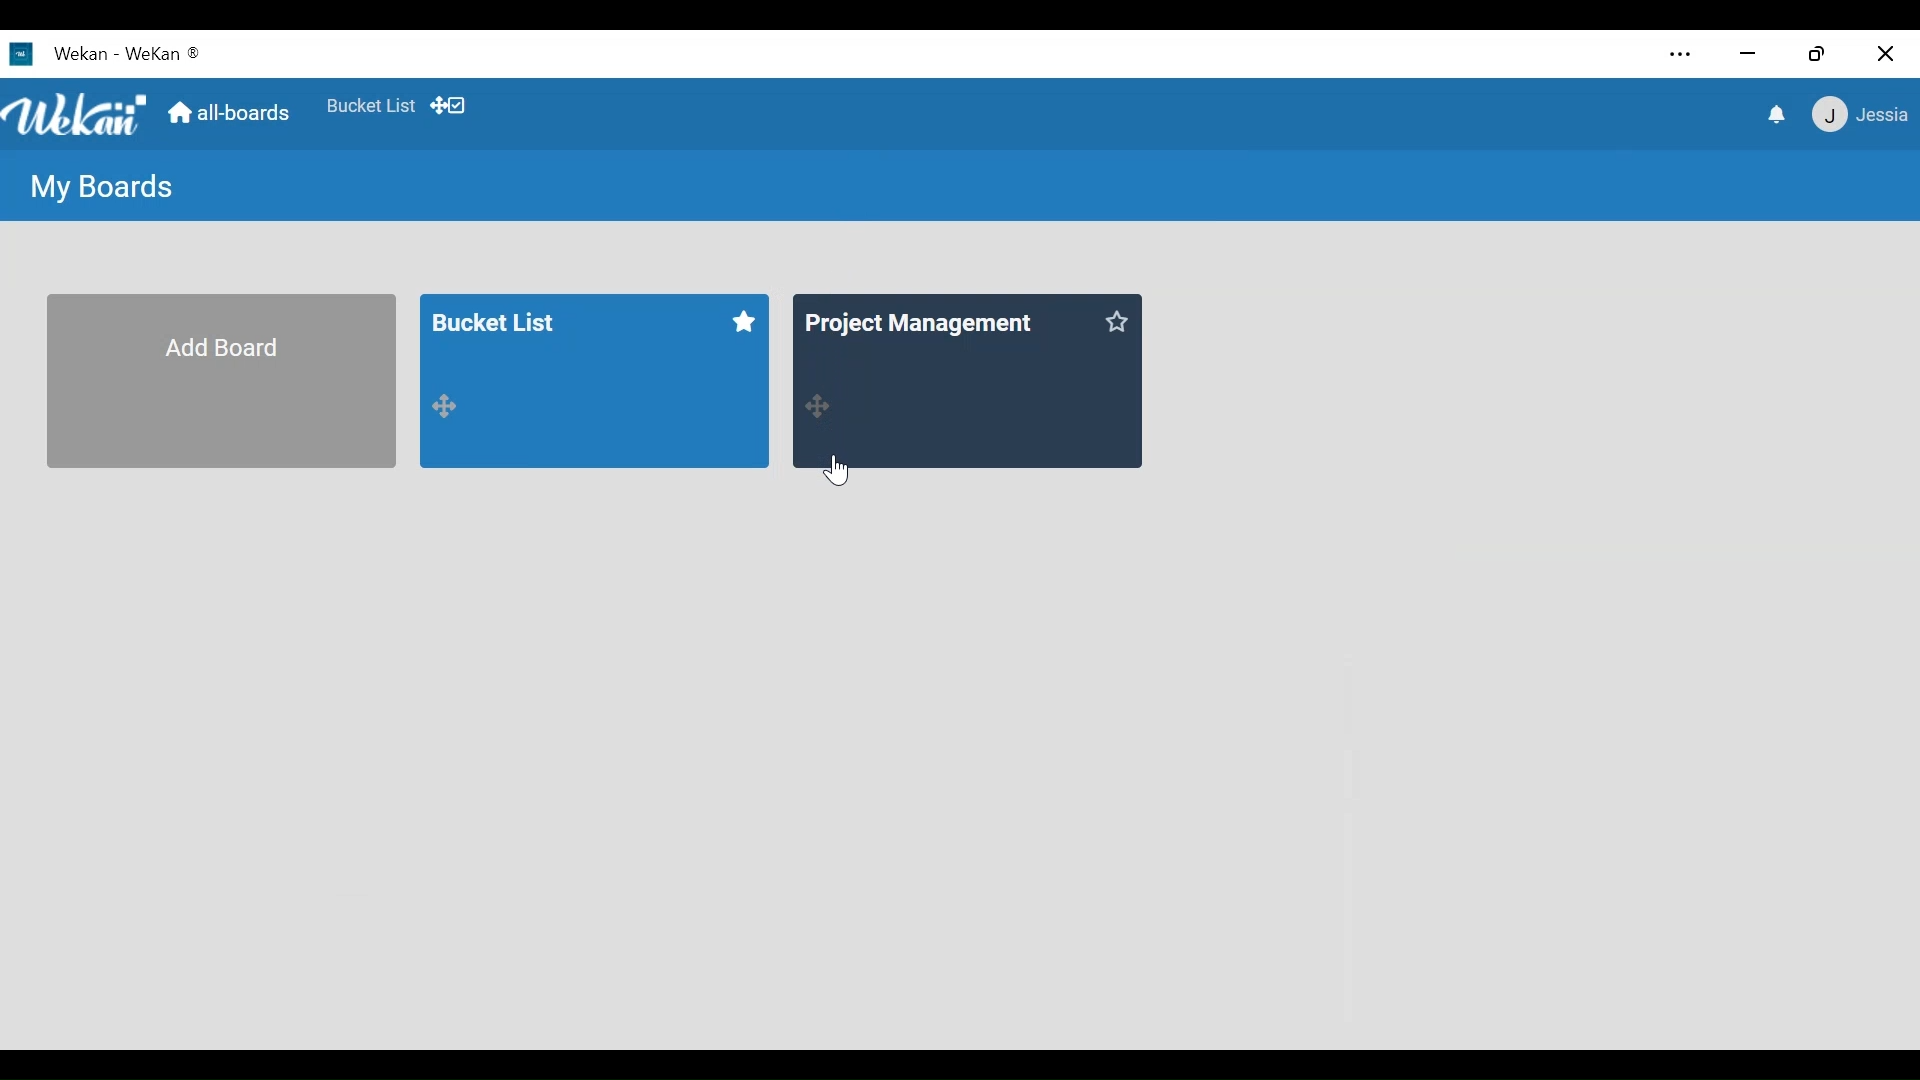  I want to click on Cursor, so click(841, 473).